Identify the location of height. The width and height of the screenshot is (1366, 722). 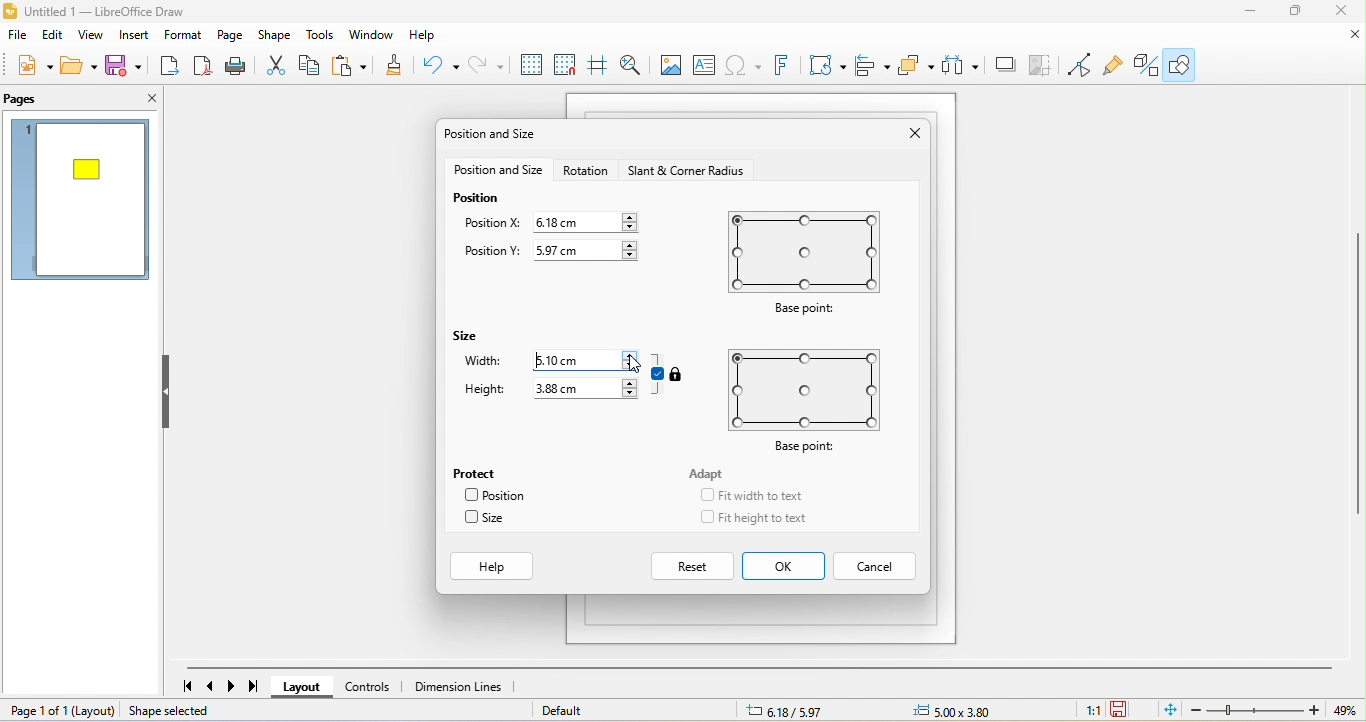
(484, 390).